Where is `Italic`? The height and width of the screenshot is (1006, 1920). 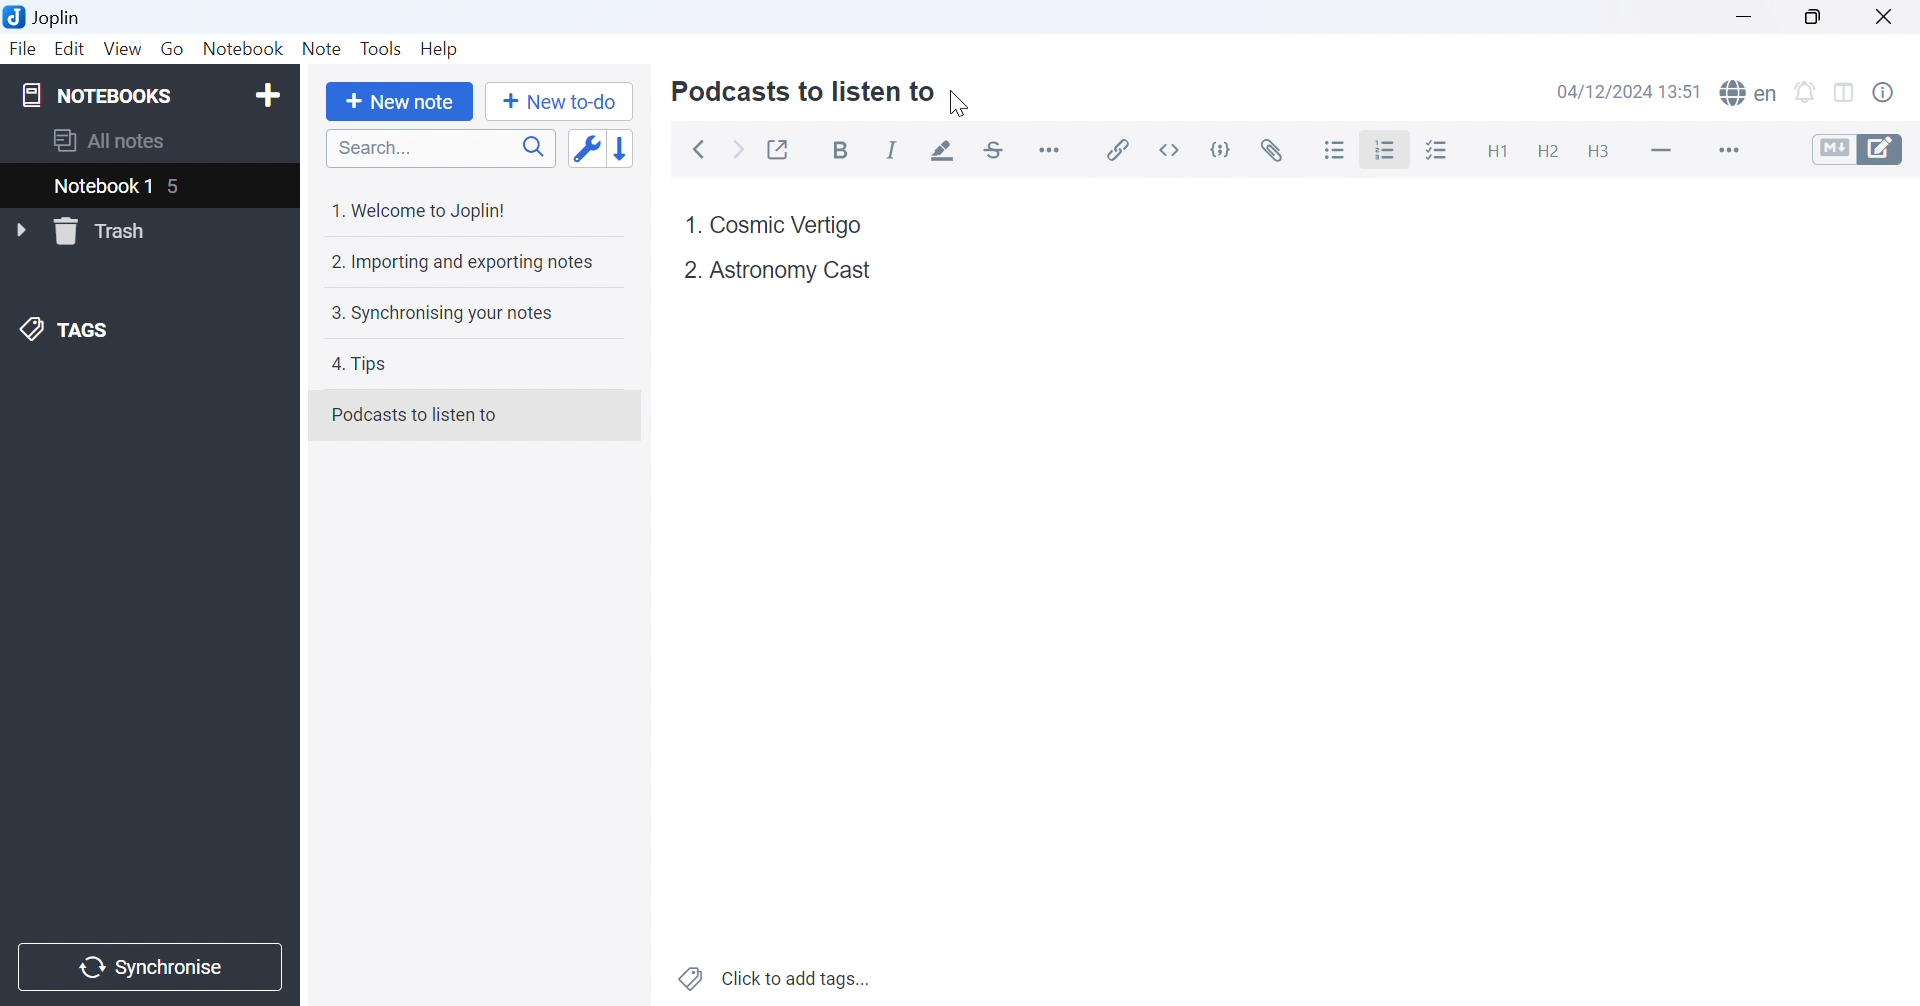
Italic is located at coordinates (892, 151).